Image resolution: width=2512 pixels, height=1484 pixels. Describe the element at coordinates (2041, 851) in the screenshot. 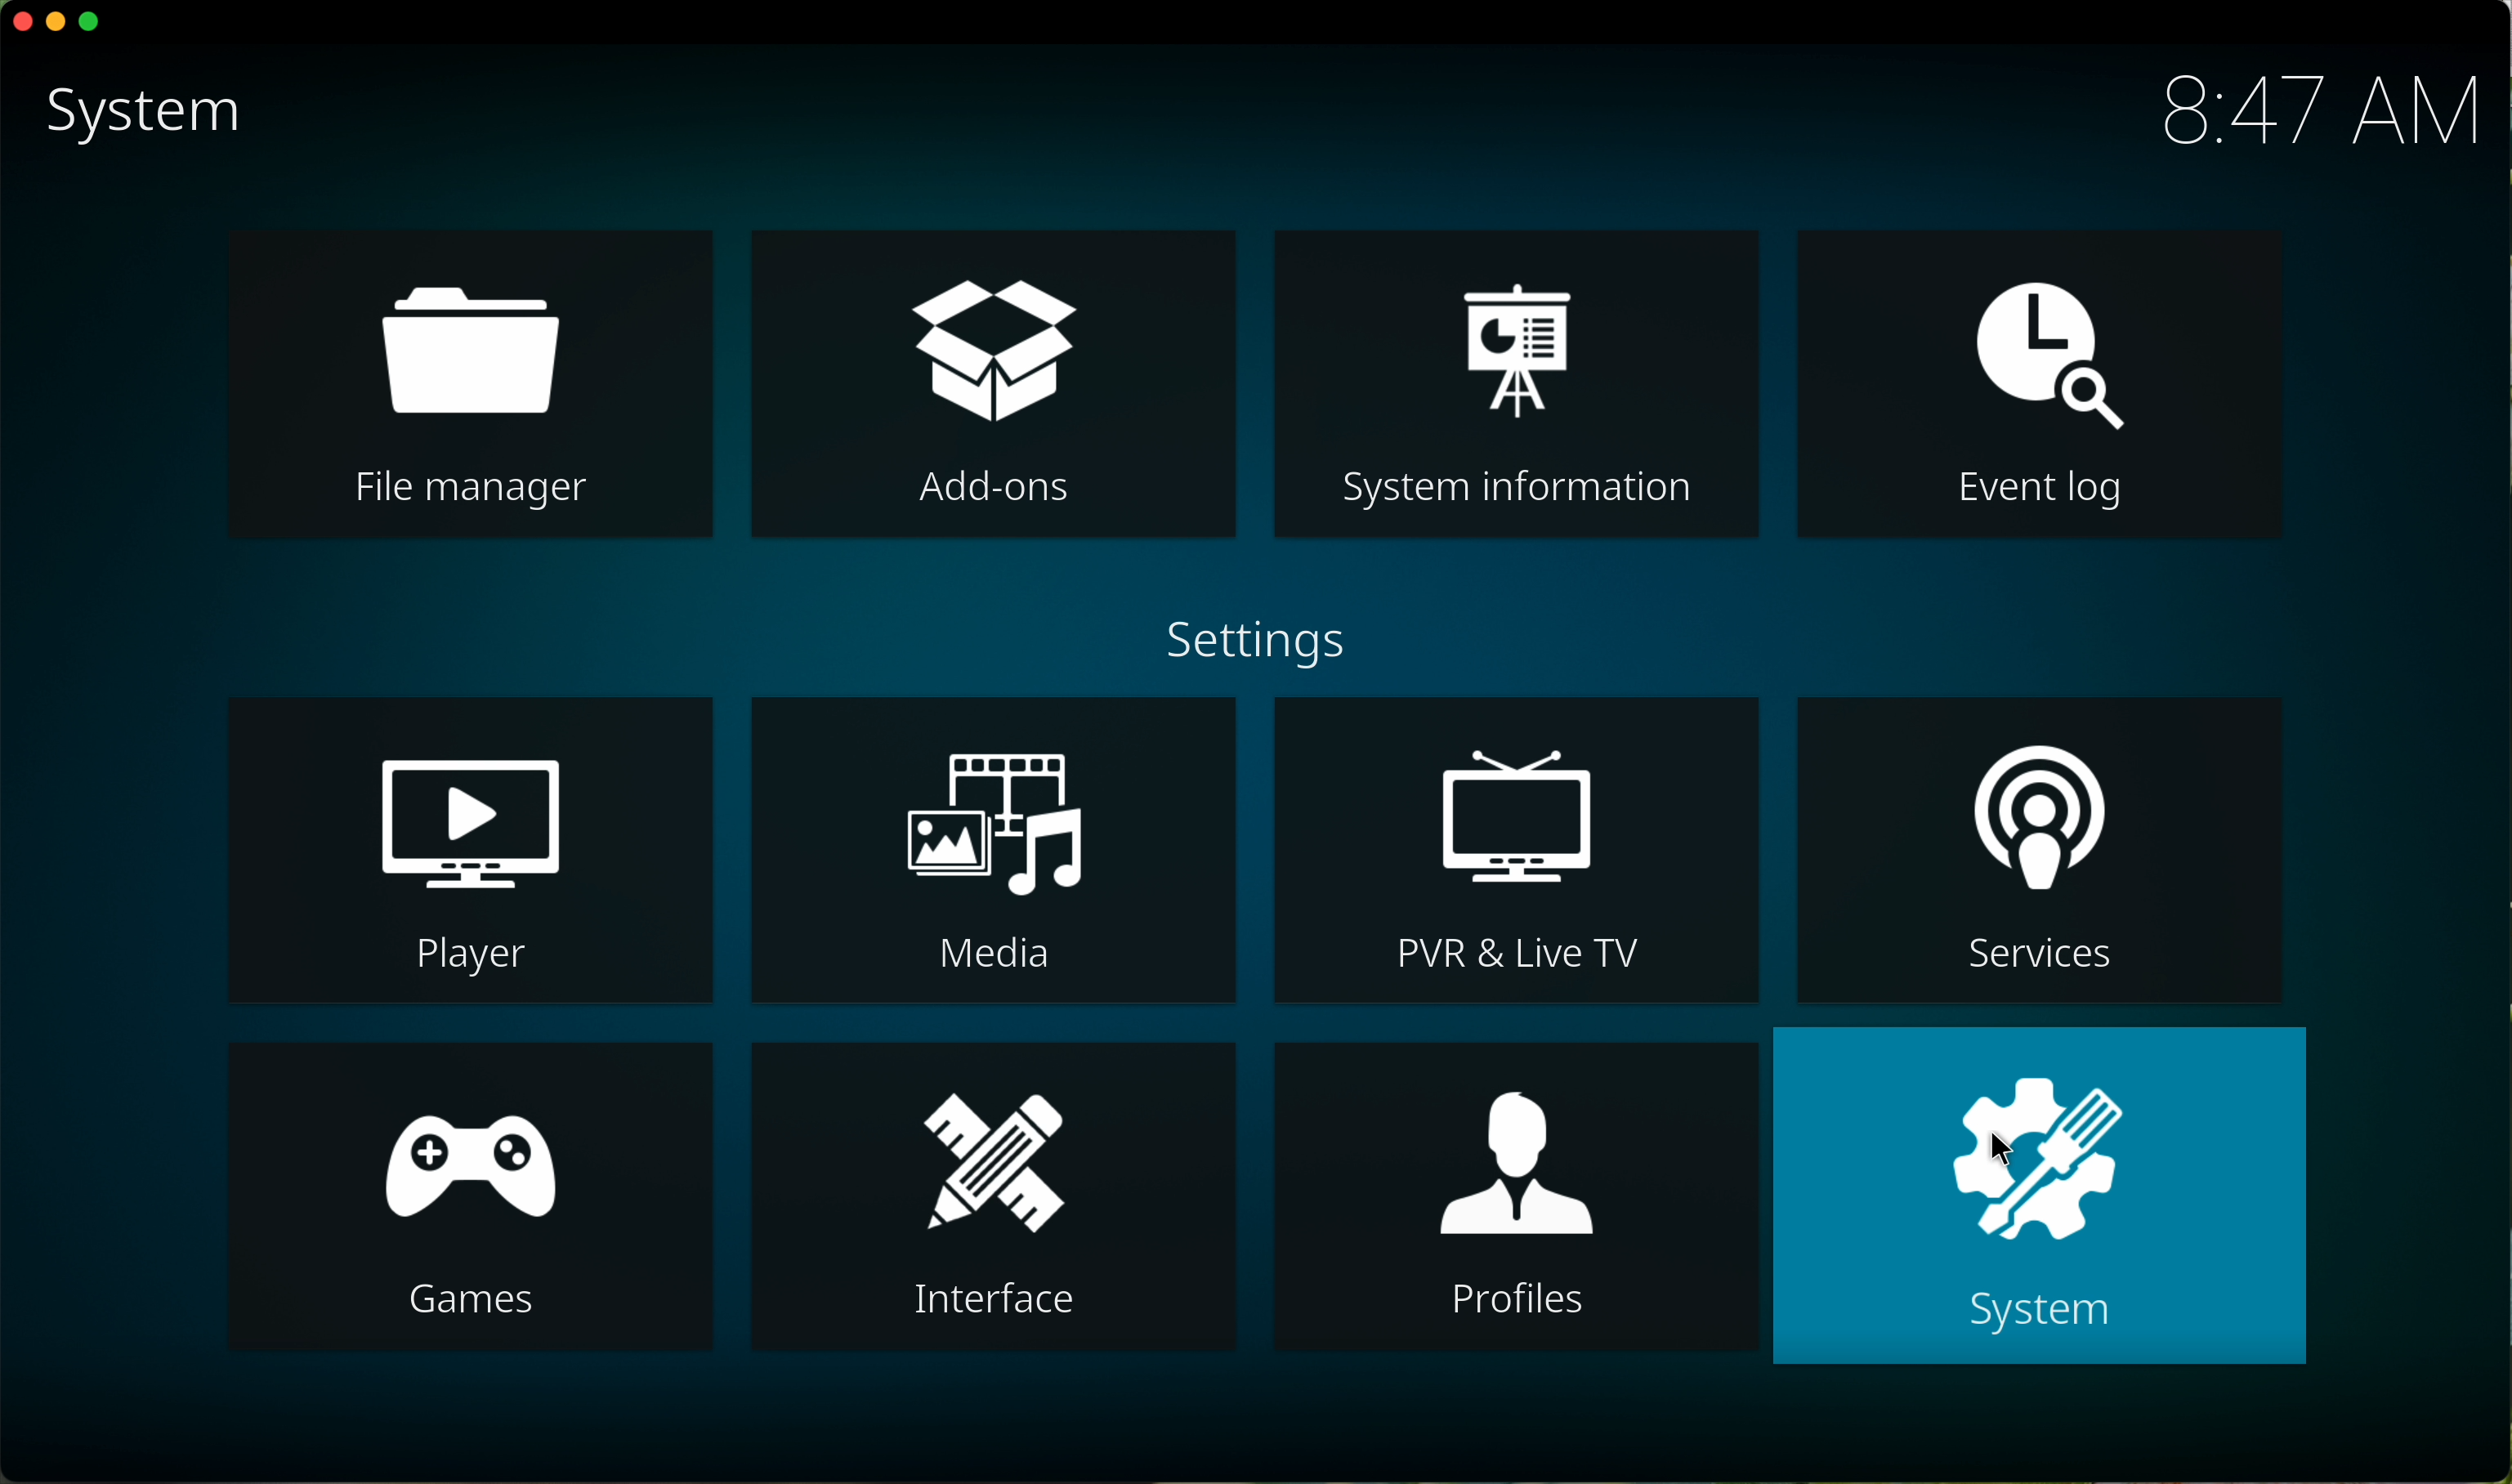

I see `services` at that location.